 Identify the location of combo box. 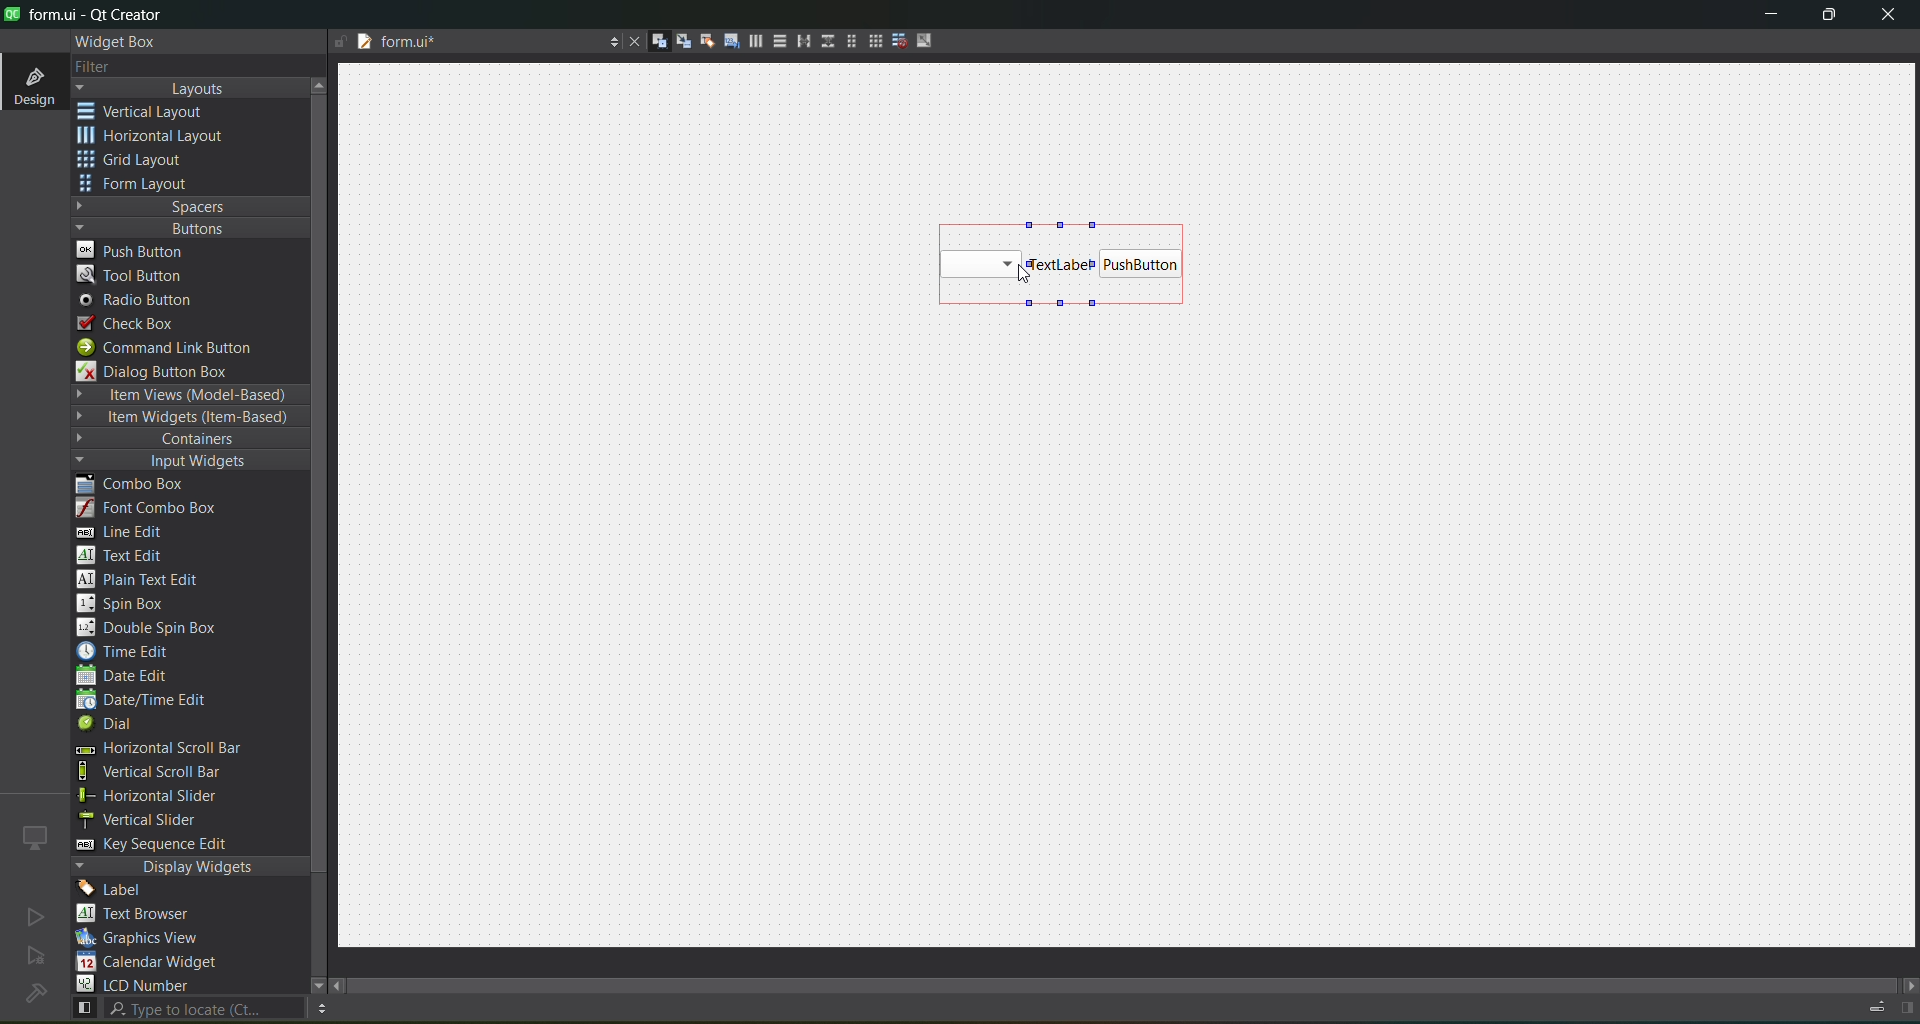
(145, 485).